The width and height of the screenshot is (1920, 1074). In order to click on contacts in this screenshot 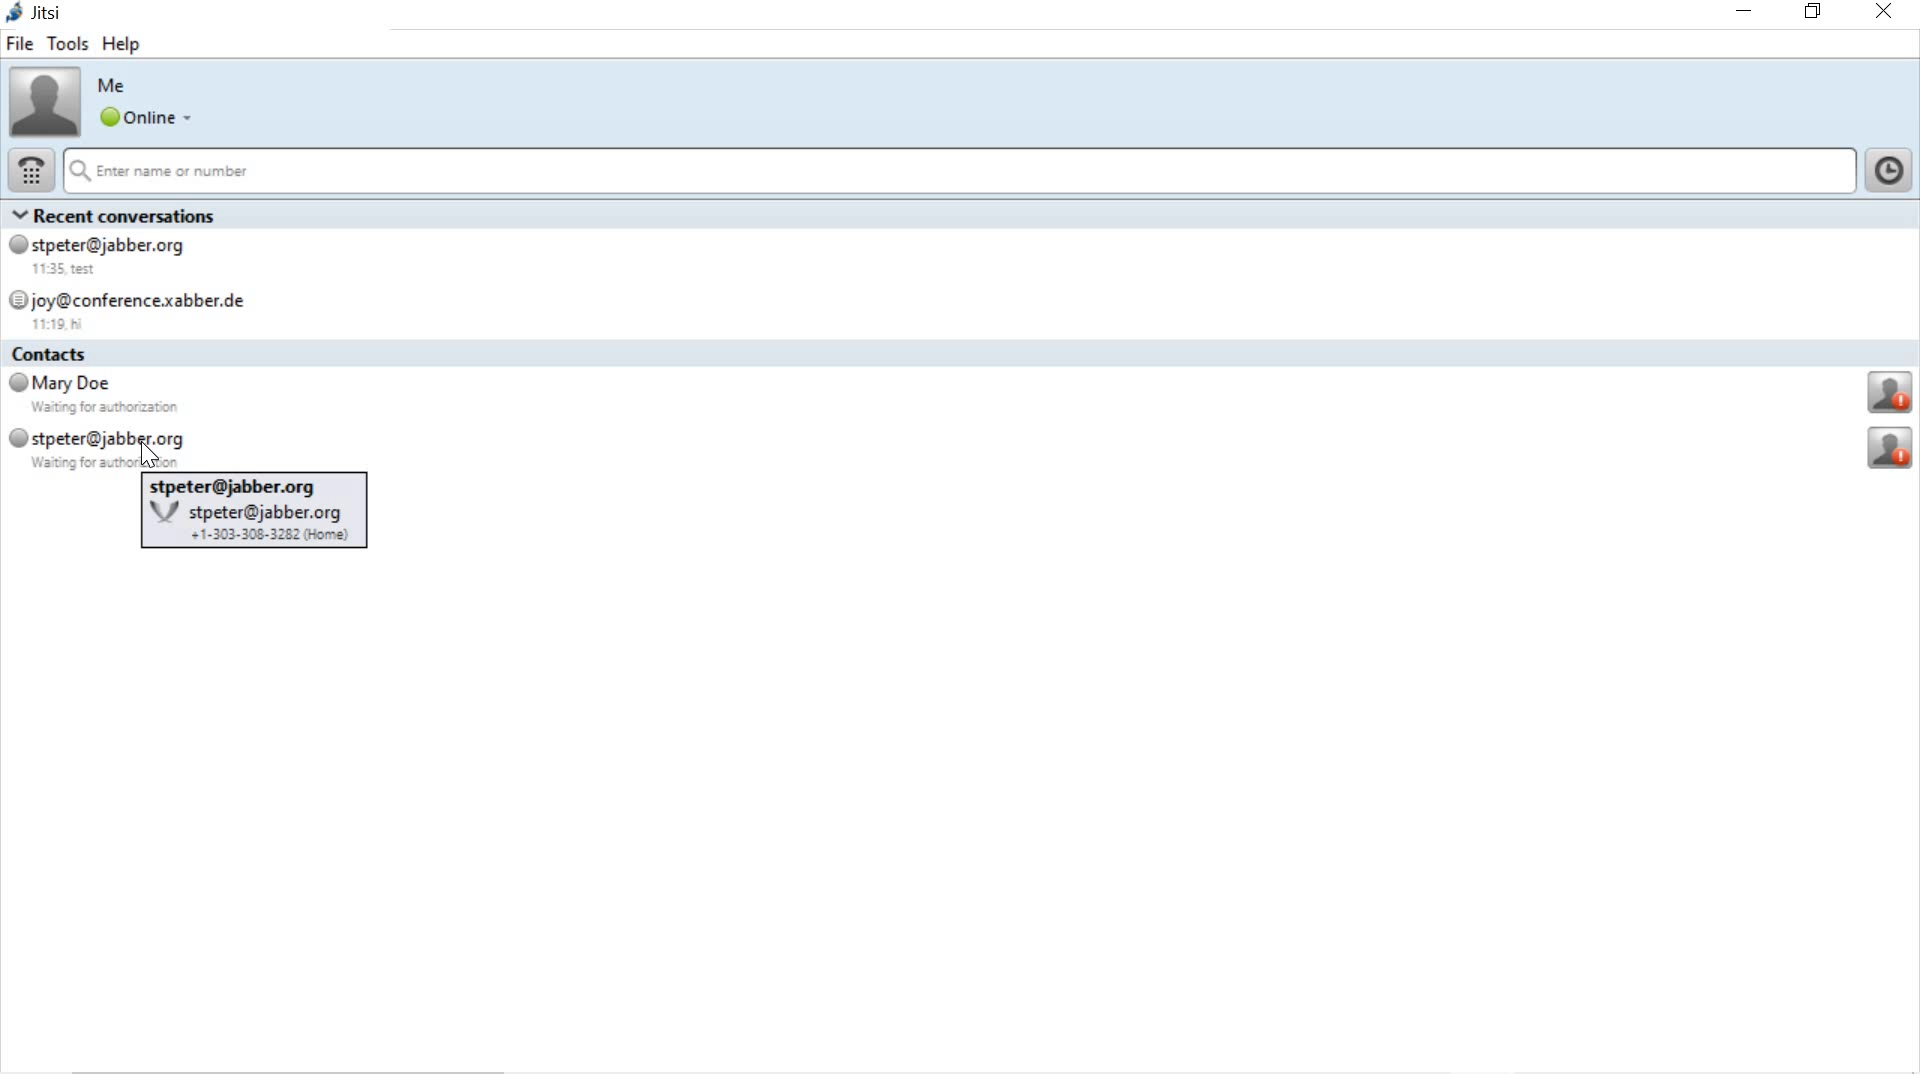, I will do `click(65, 355)`.